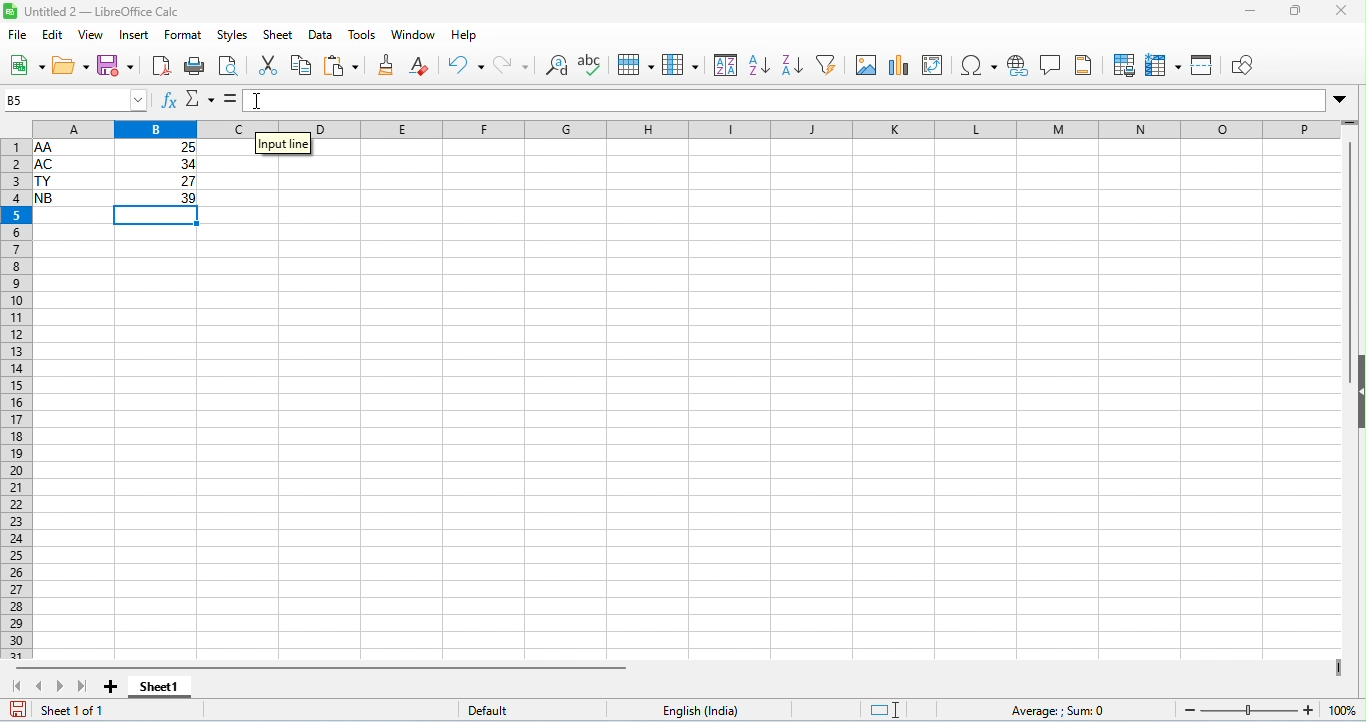  Describe the element at coordinates (867, 64) in the screenshot. I see `insert image` at that location.